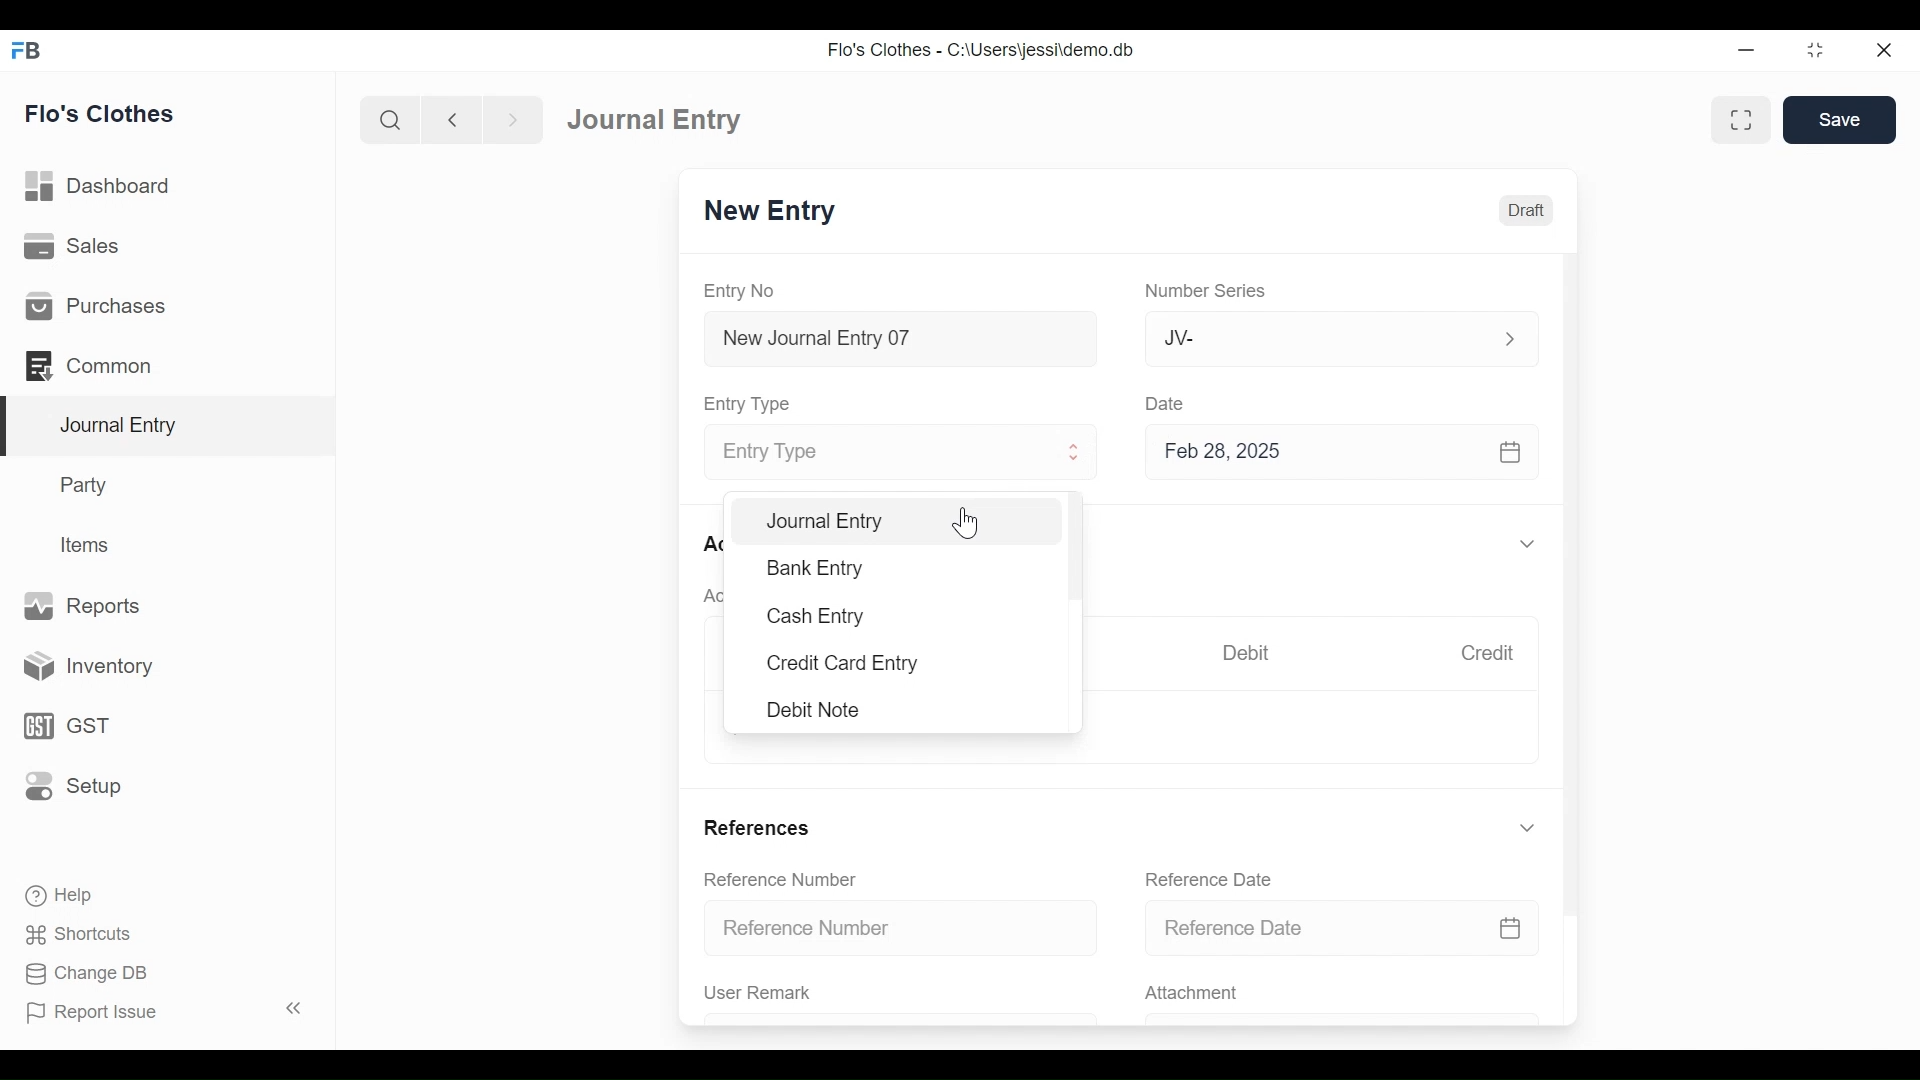 The width and height of the screenshot is (1920, 1080). What do you see at coordinates (1306, 339) in the screenshot?
I see `JV-` at bounding box center [1306, 339].